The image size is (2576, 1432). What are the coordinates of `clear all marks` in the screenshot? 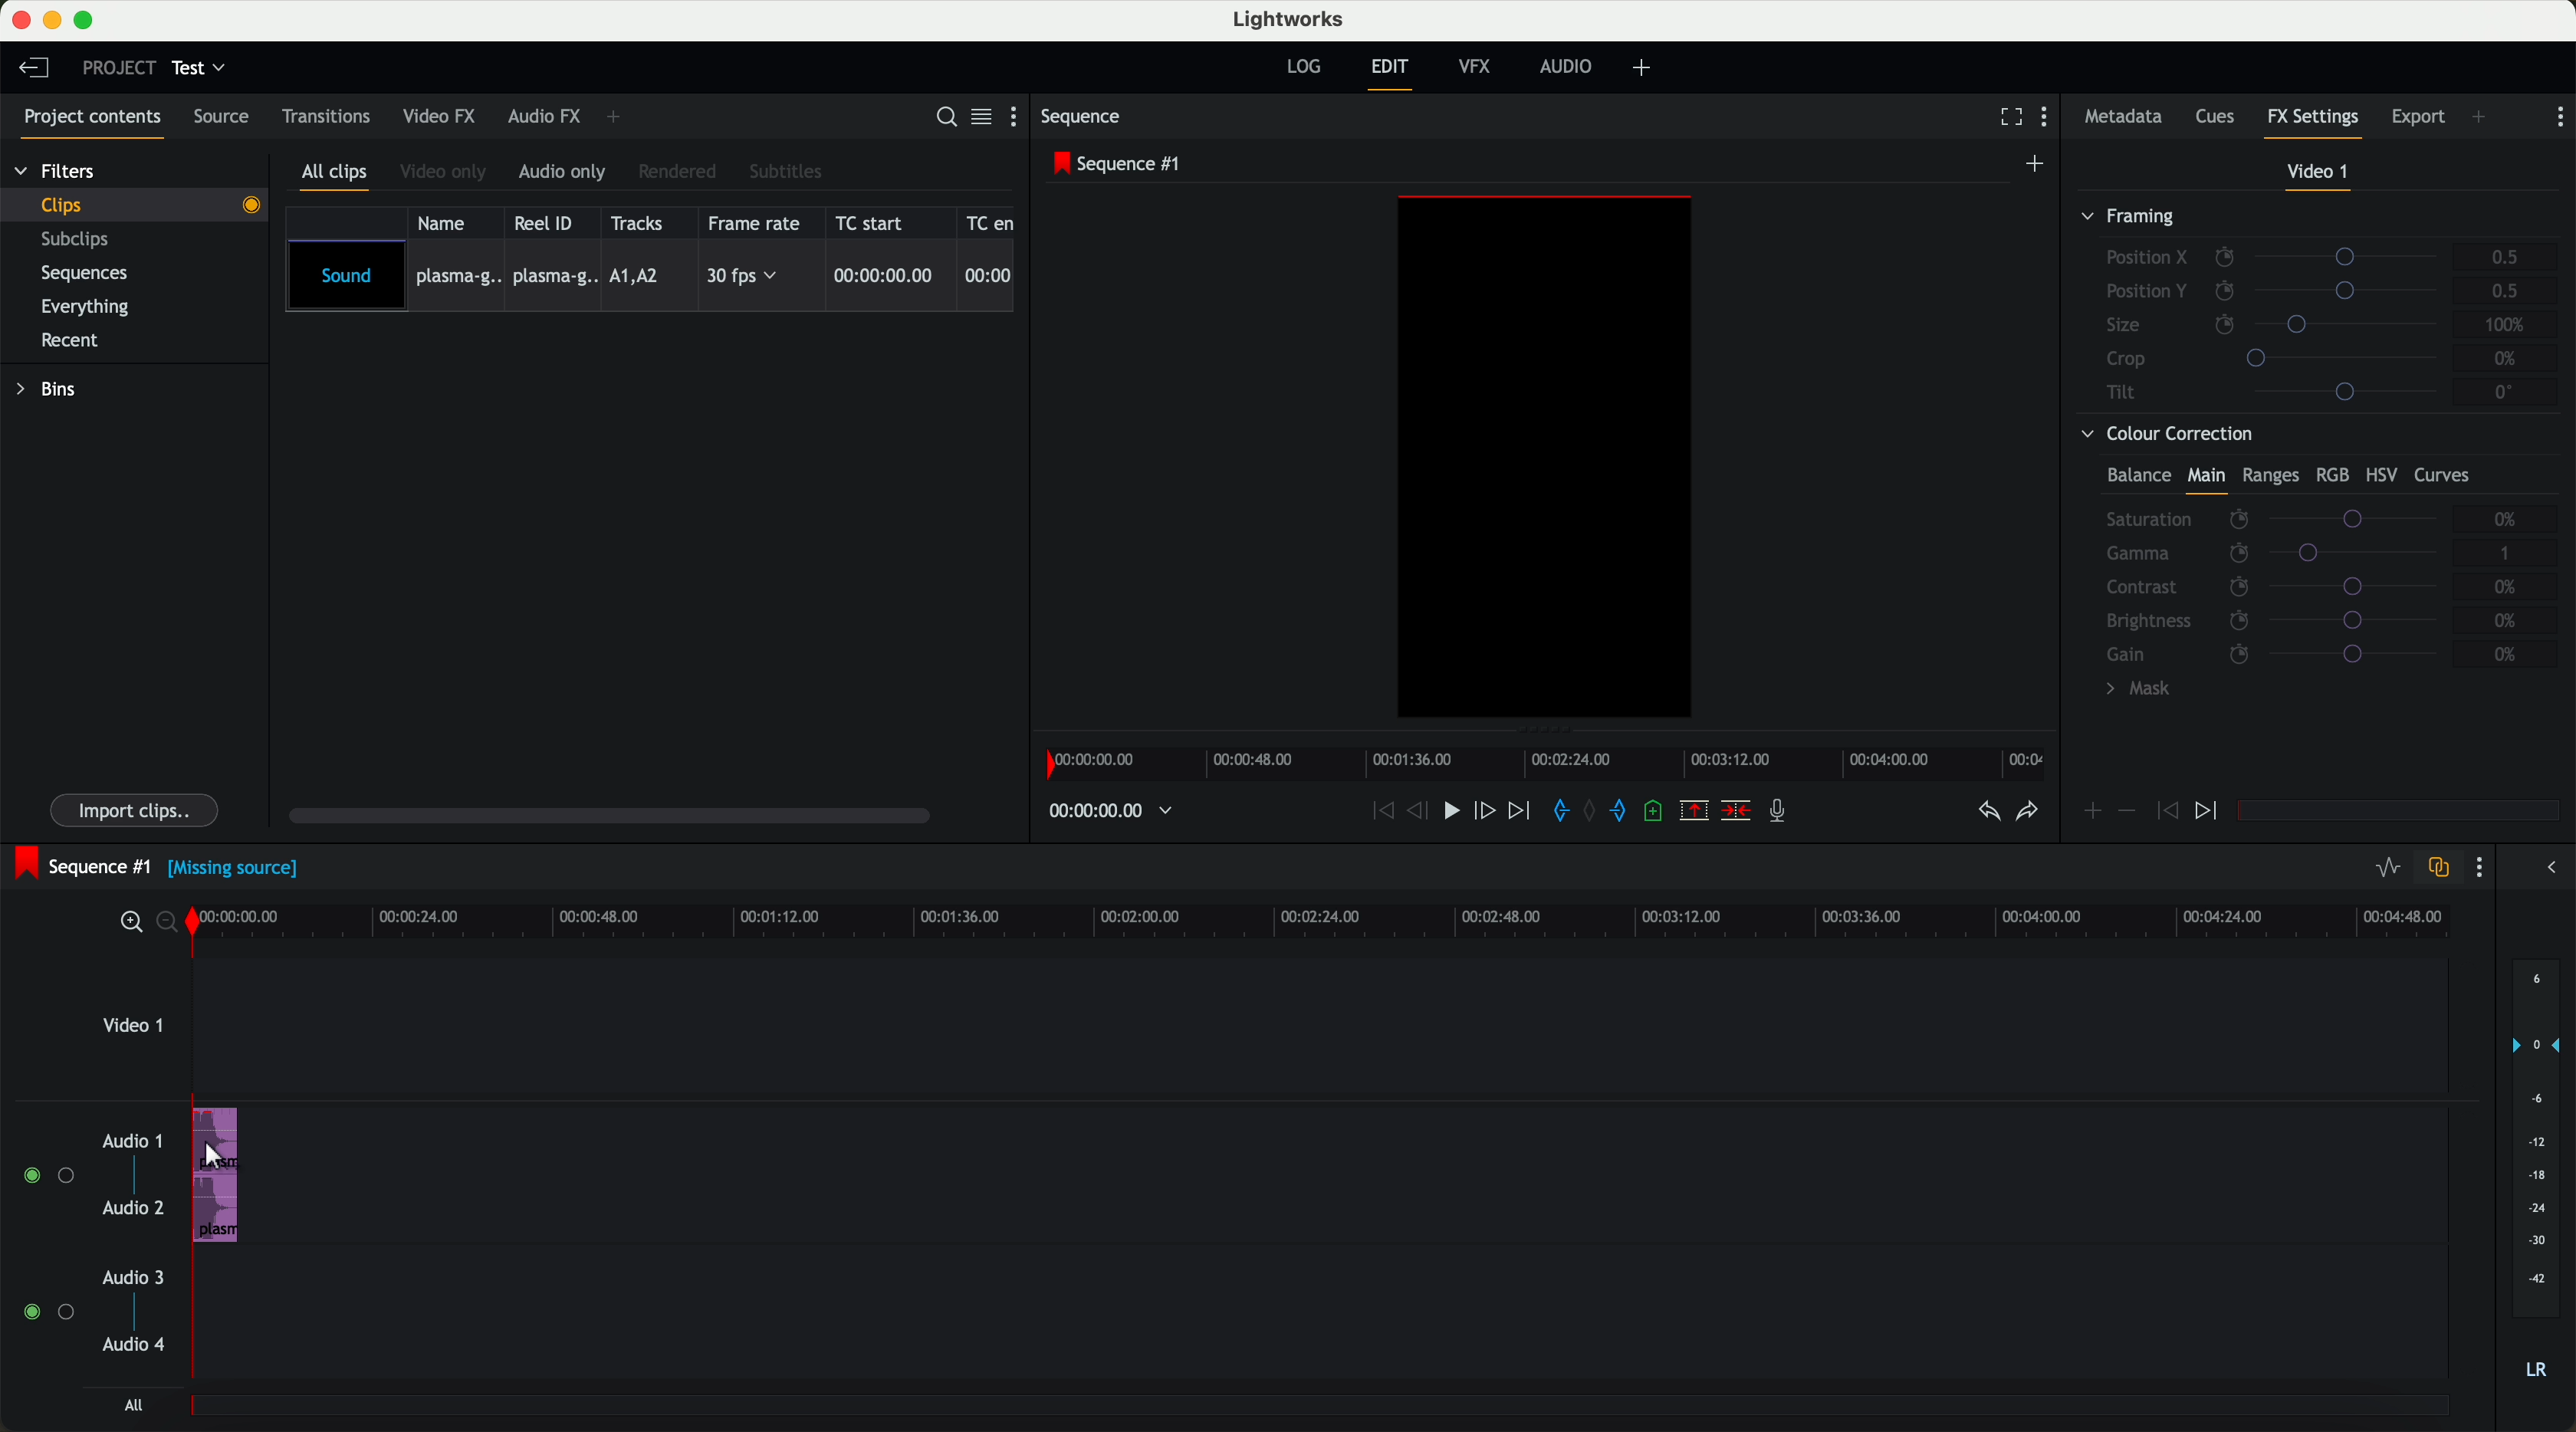 It's located at (1593, 813).